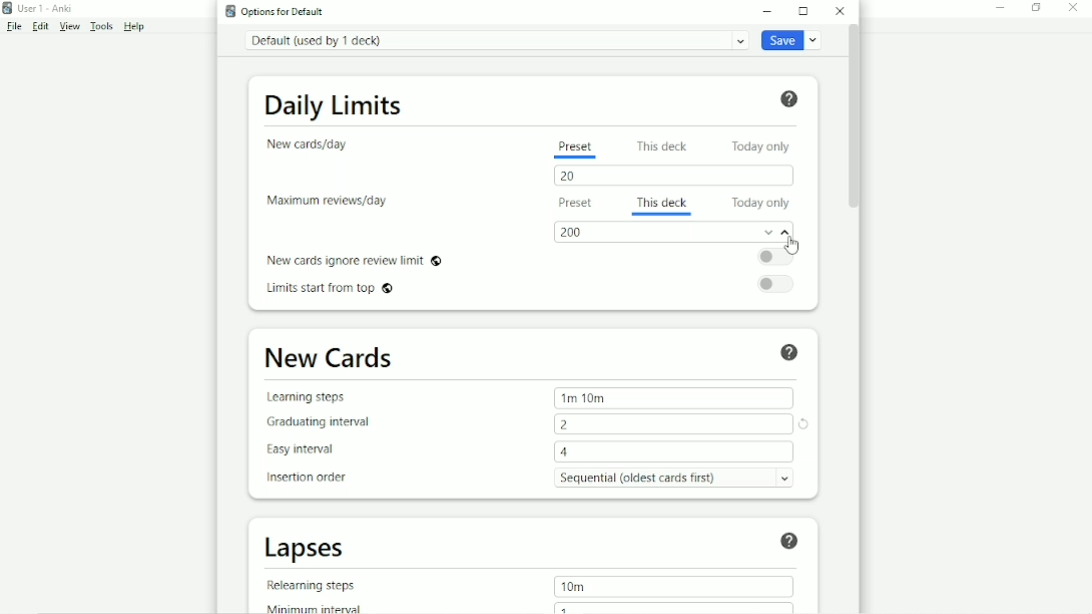 Image resolution: width=1092 pixels, height=614 pixels. What do you see at coordinates (495, 40) in the screenshot?
I see `Default (used by 1 deck)` at bounding box center [495, 40].